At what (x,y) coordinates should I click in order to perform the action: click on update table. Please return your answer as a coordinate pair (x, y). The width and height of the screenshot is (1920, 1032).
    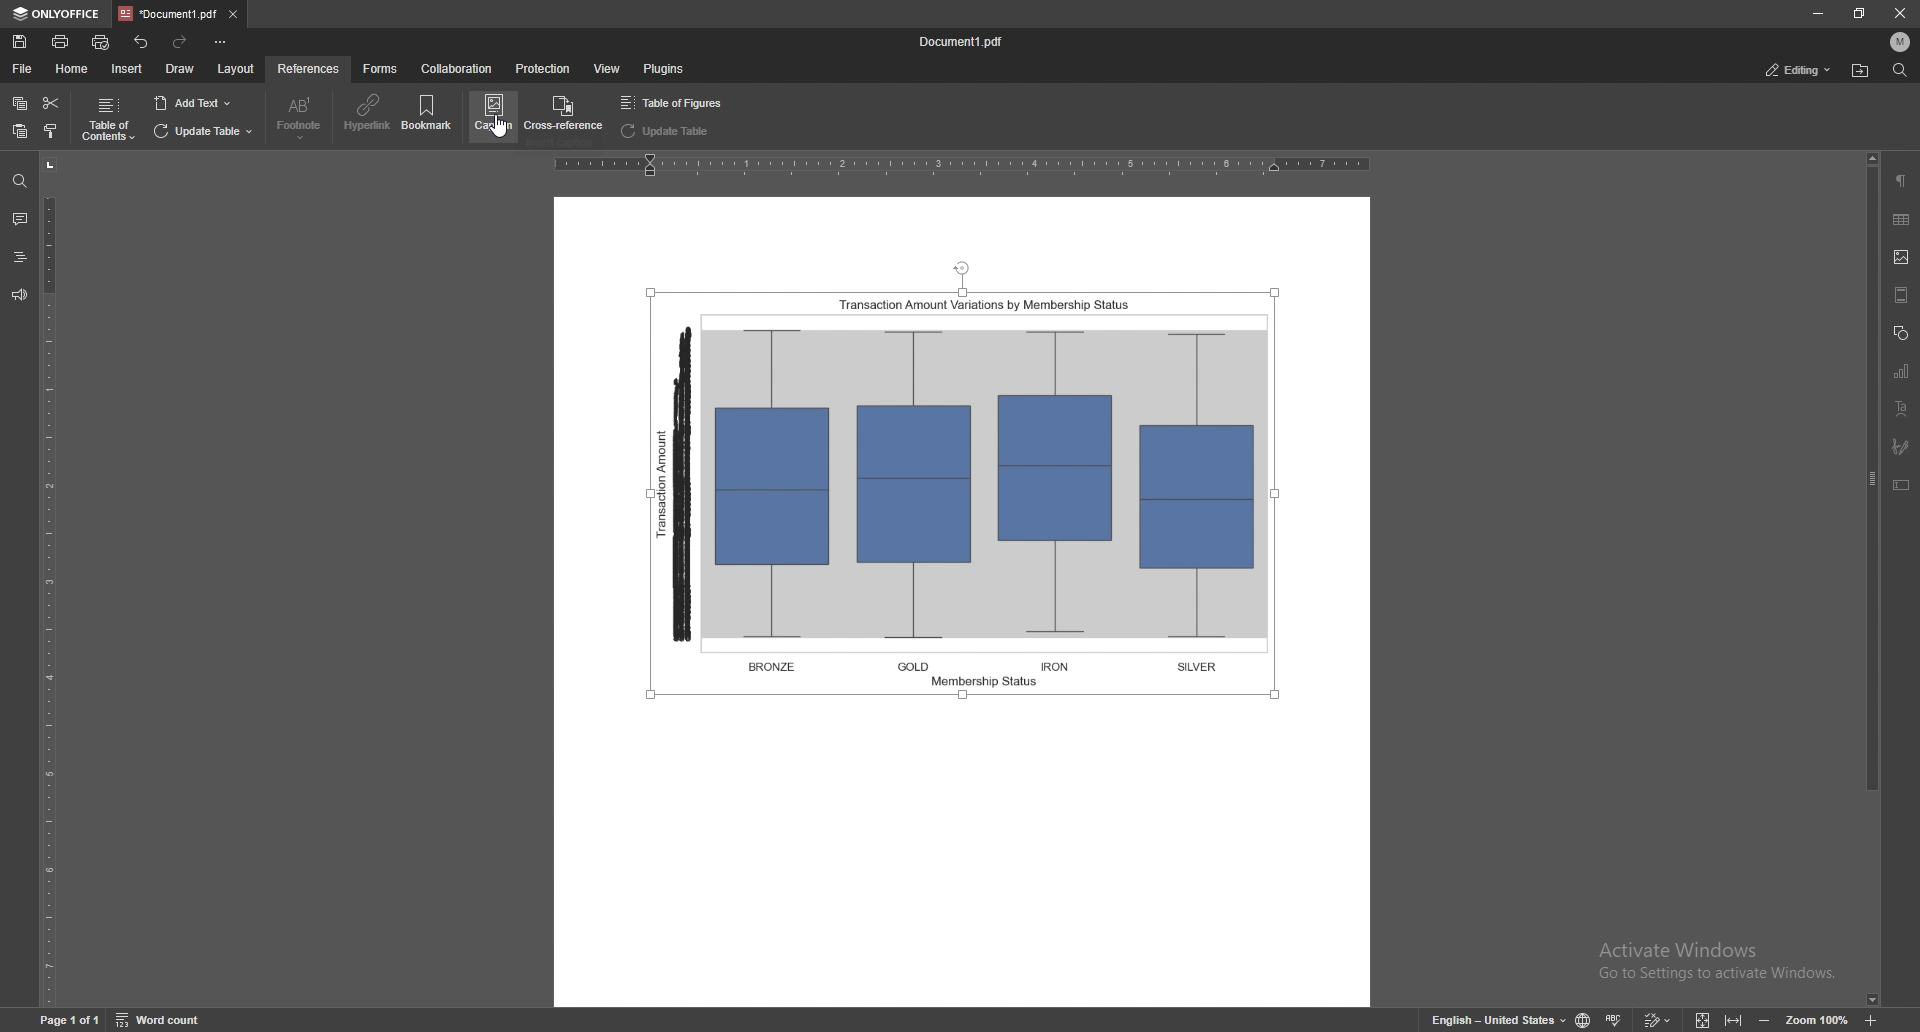
    Looking at the image, I should click on (203, 132).